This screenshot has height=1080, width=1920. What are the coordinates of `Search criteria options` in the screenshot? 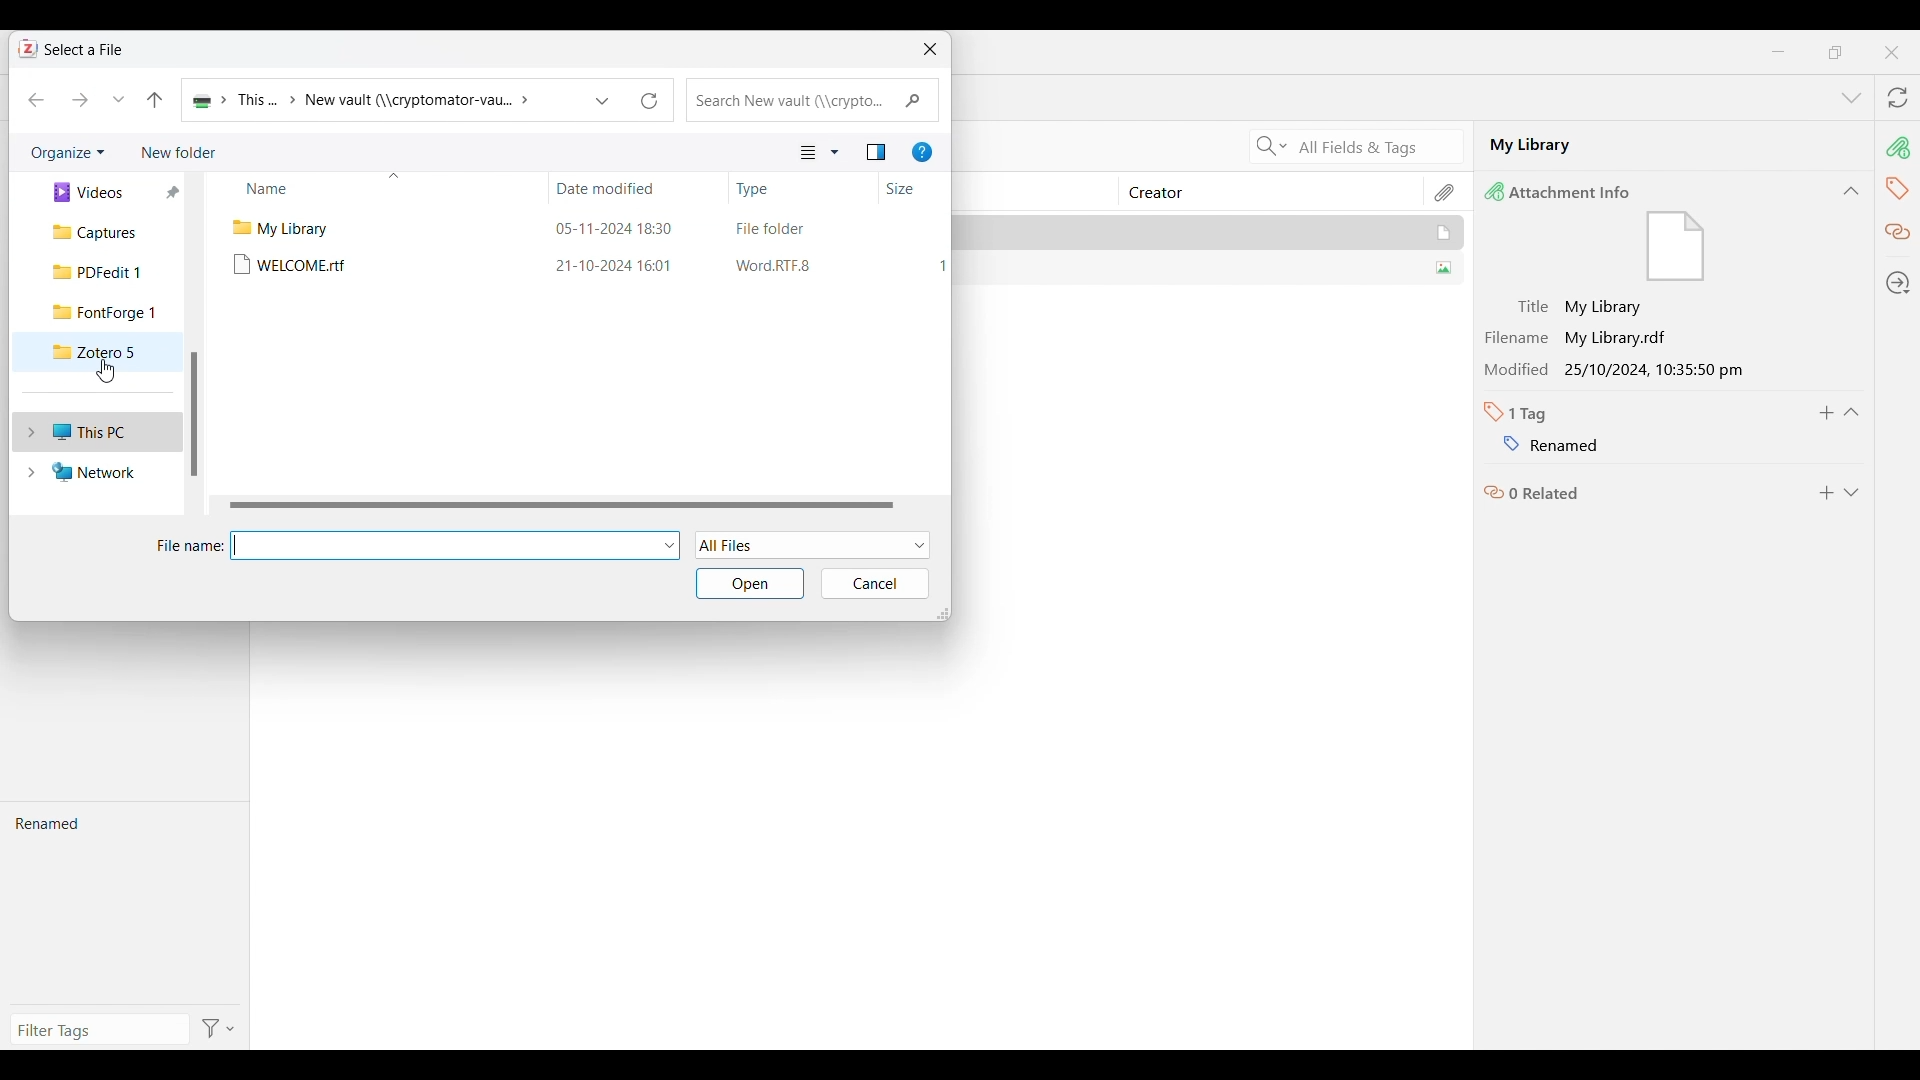 It's located at (1269, 145).